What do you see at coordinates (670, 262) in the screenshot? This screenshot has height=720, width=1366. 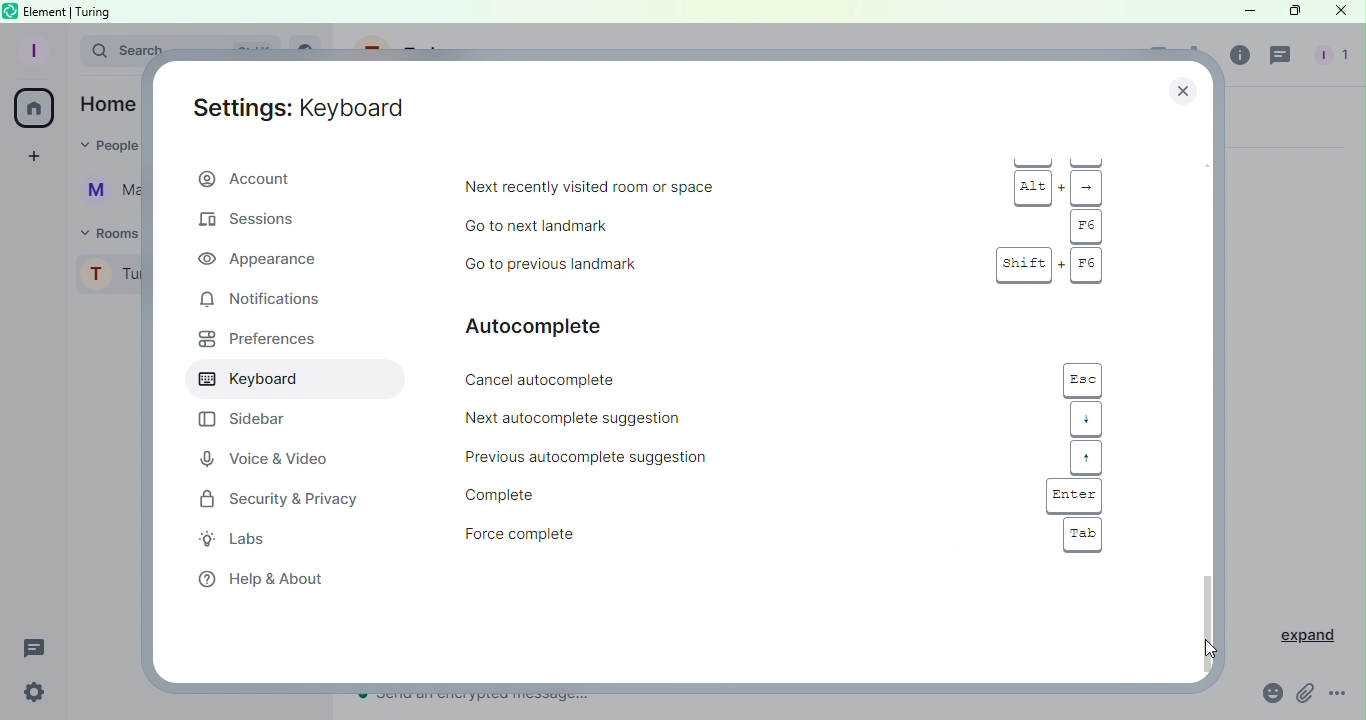 I see `Go to previous landmark` at bounding box center [670, 262].